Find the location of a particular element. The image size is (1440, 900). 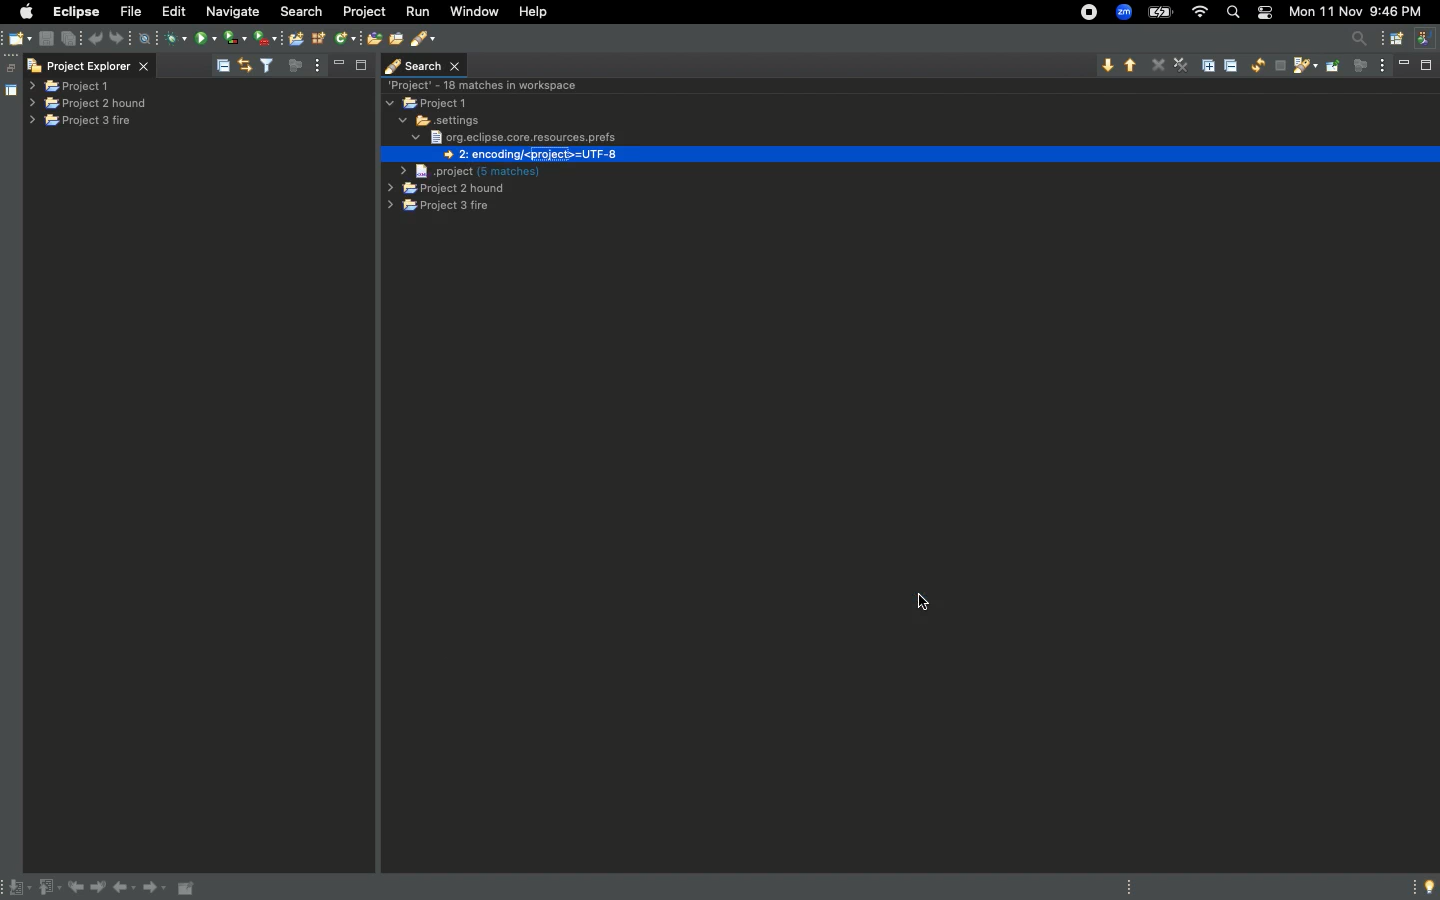

coverage is located at coordinates (233, 37).